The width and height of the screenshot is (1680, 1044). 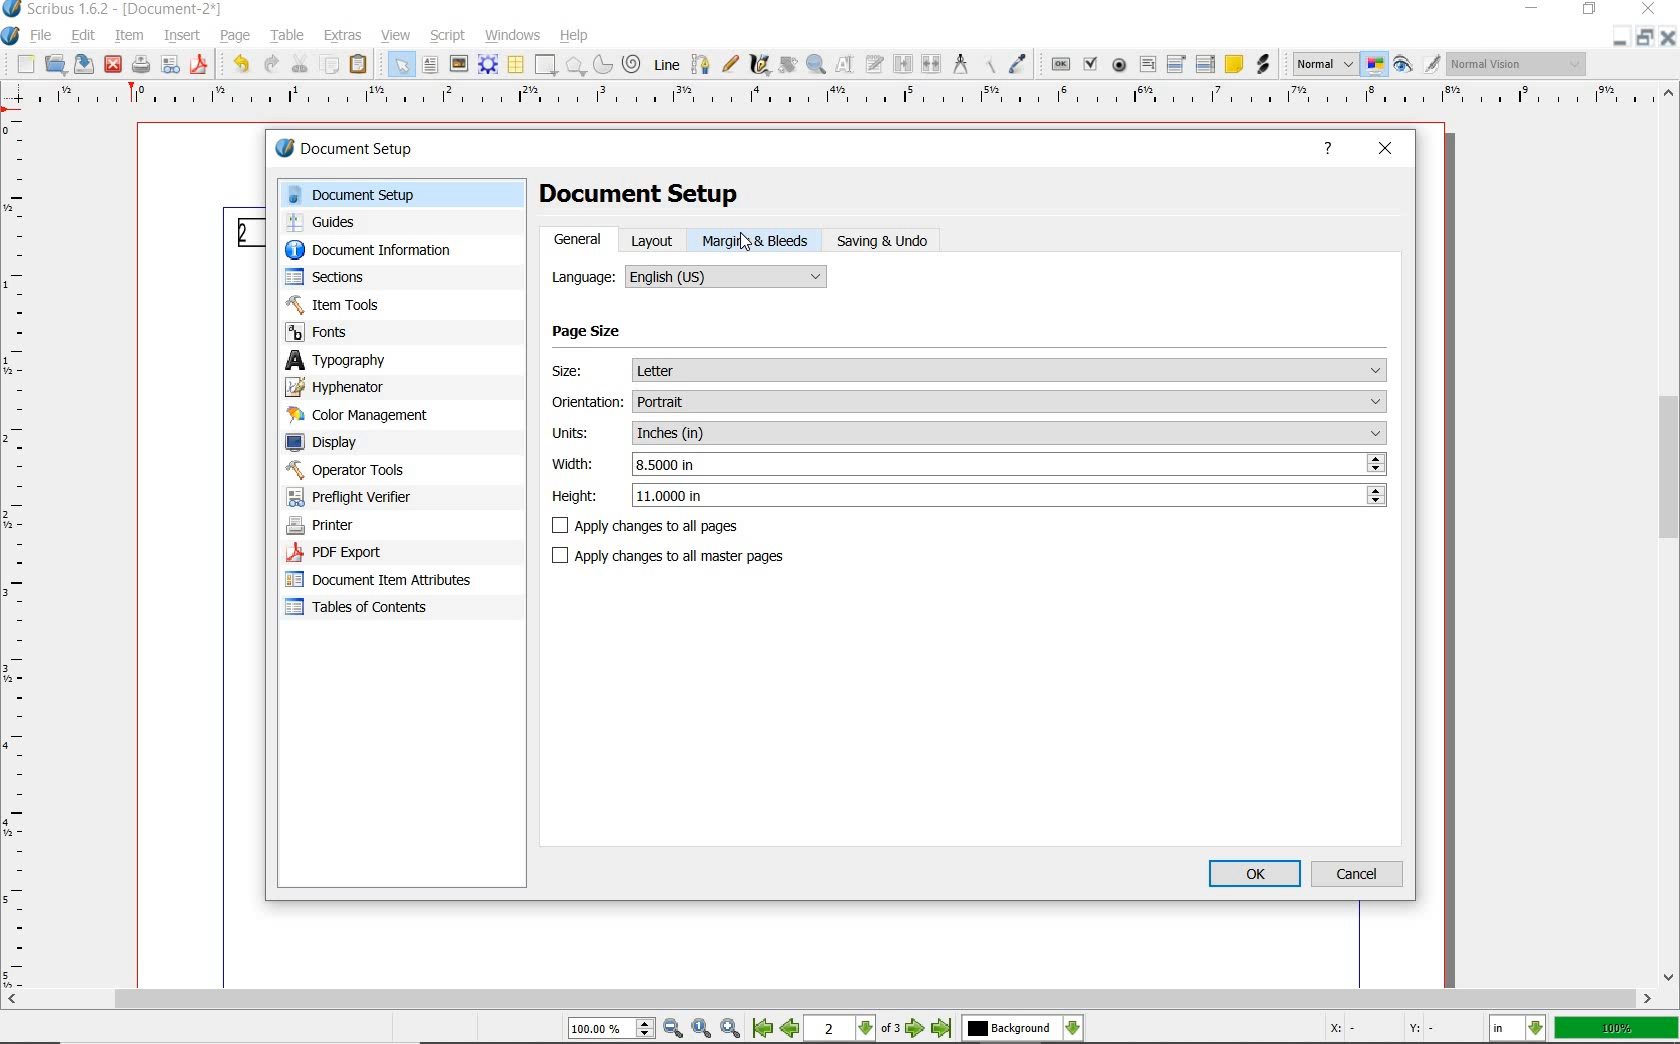 What do you see at coordinates (113, 64) in the screenshot?
I see `close` at bounding box center [113, 64].